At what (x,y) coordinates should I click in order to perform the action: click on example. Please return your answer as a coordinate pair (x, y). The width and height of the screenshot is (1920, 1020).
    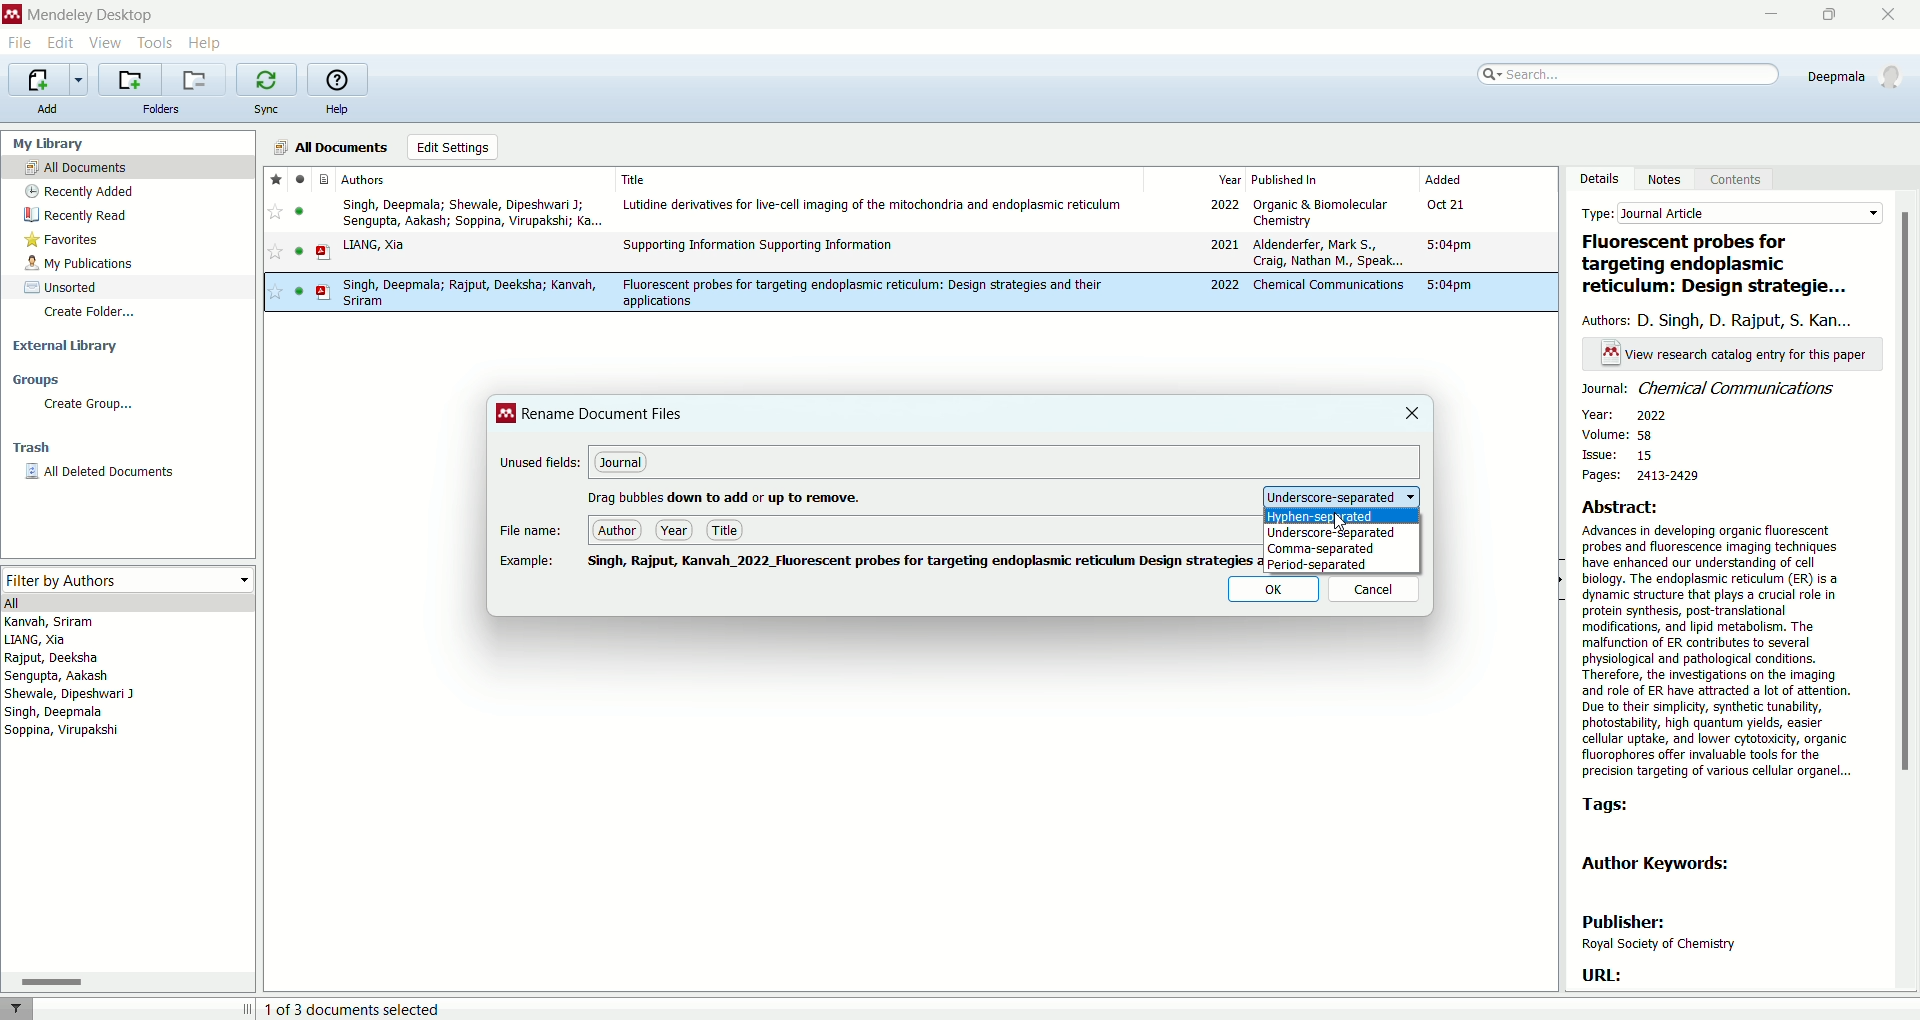
    Looking at the image, I should click on (531, 562).